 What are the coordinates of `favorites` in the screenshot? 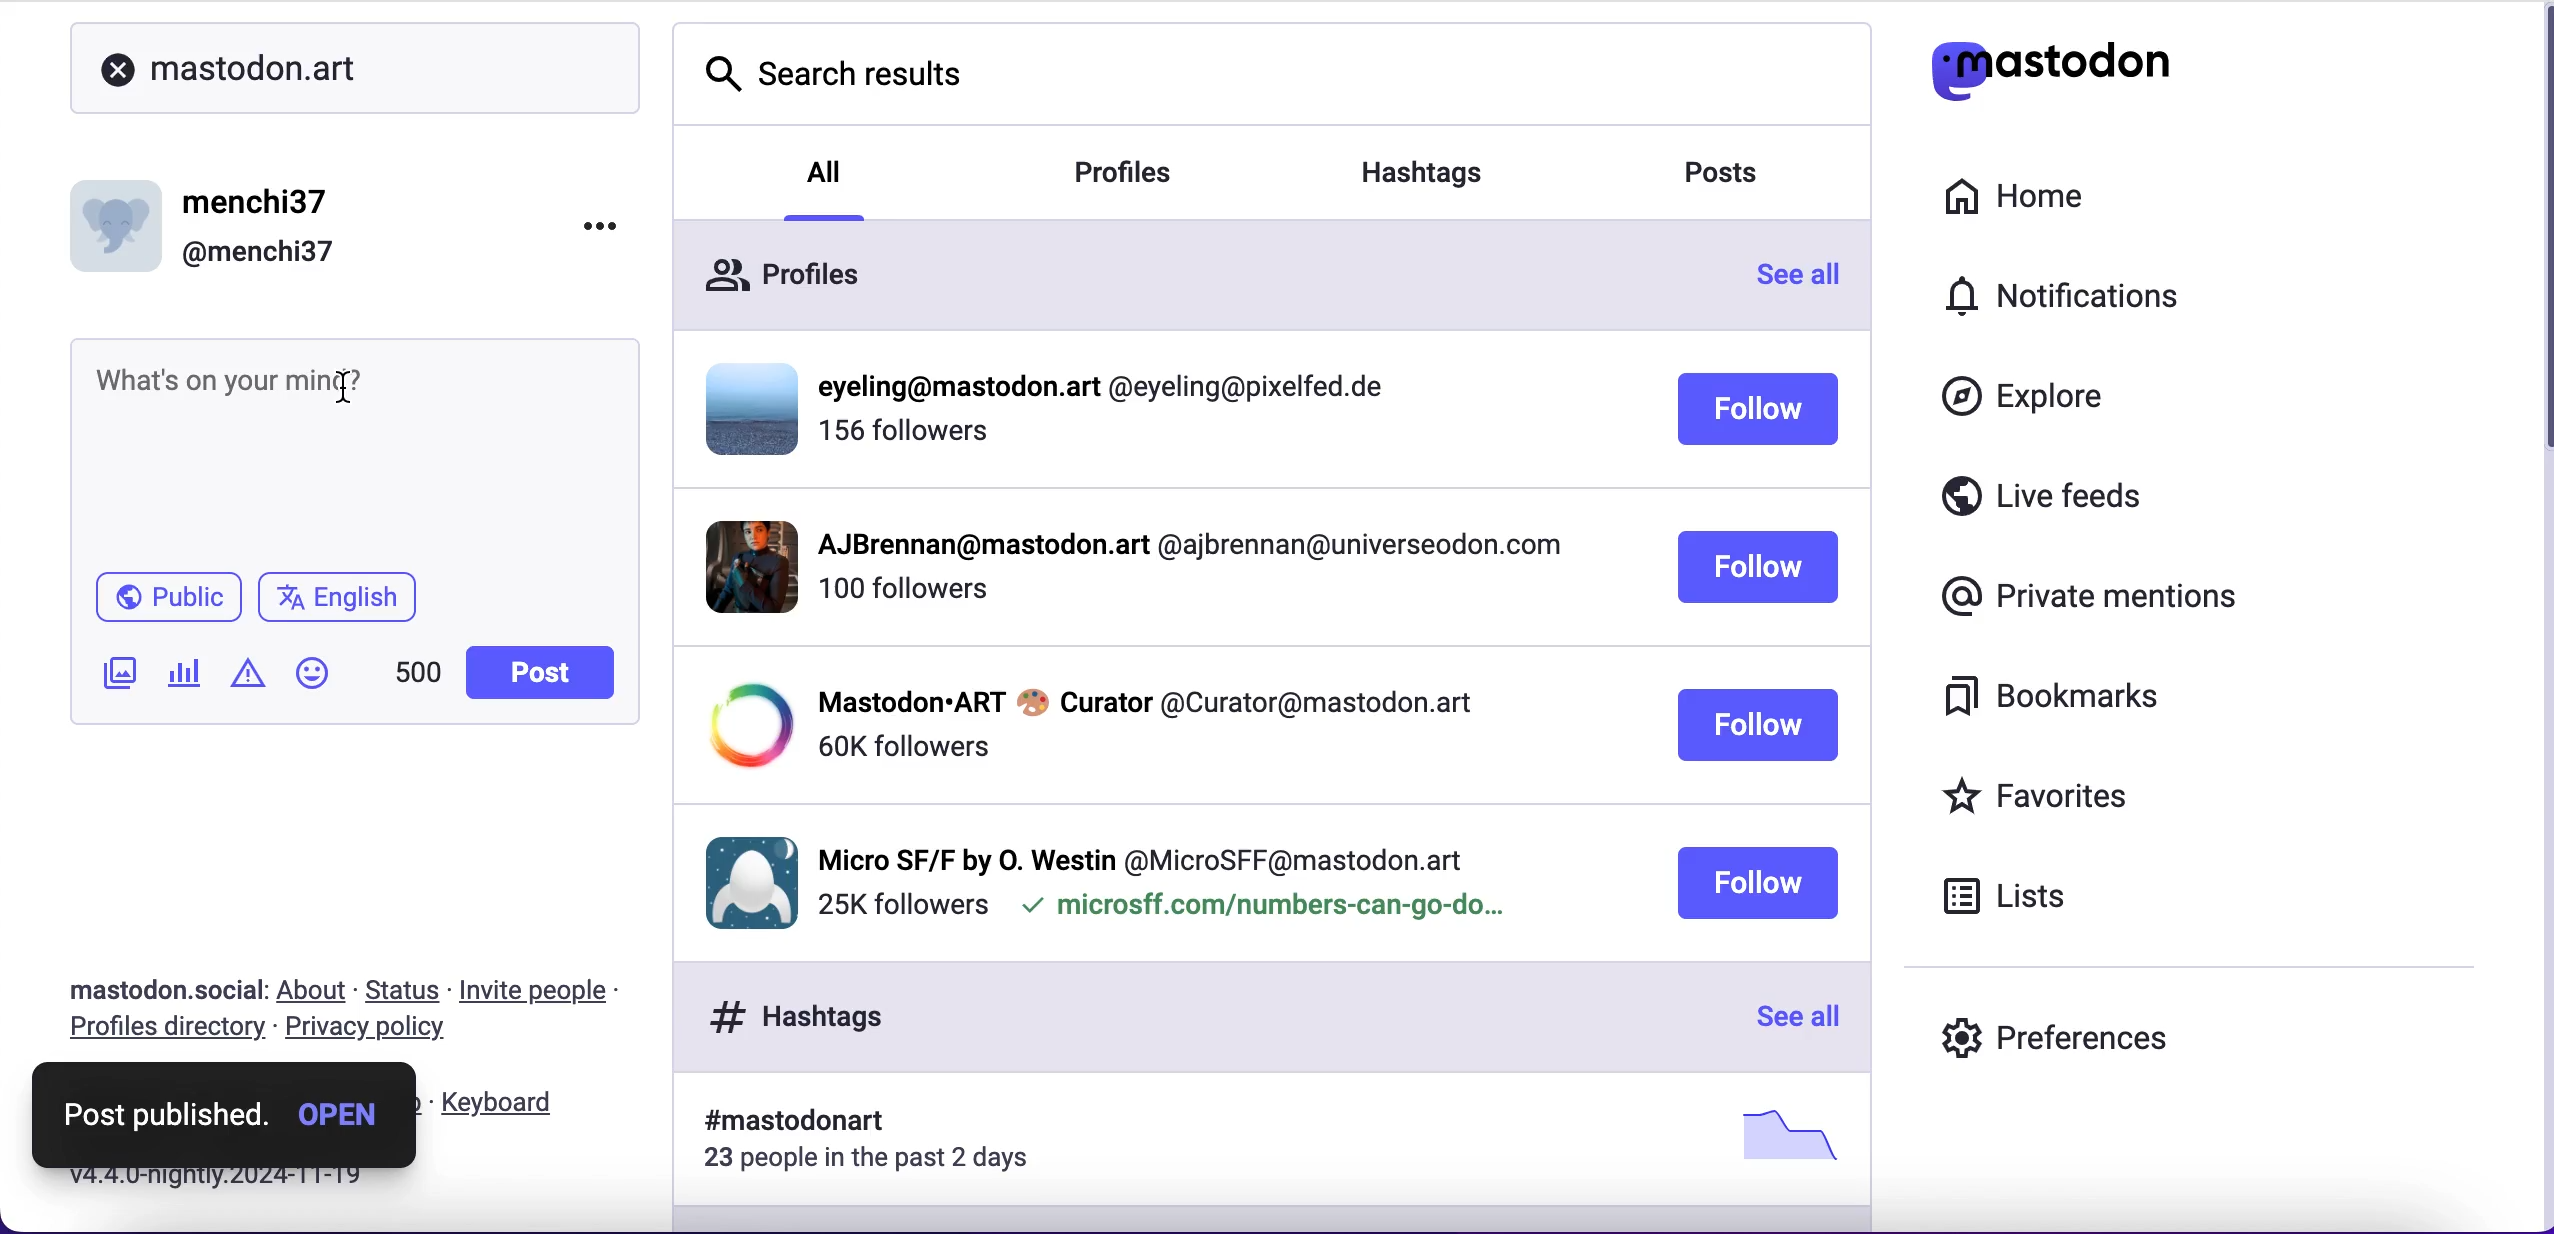 It's located at (2088, 795).